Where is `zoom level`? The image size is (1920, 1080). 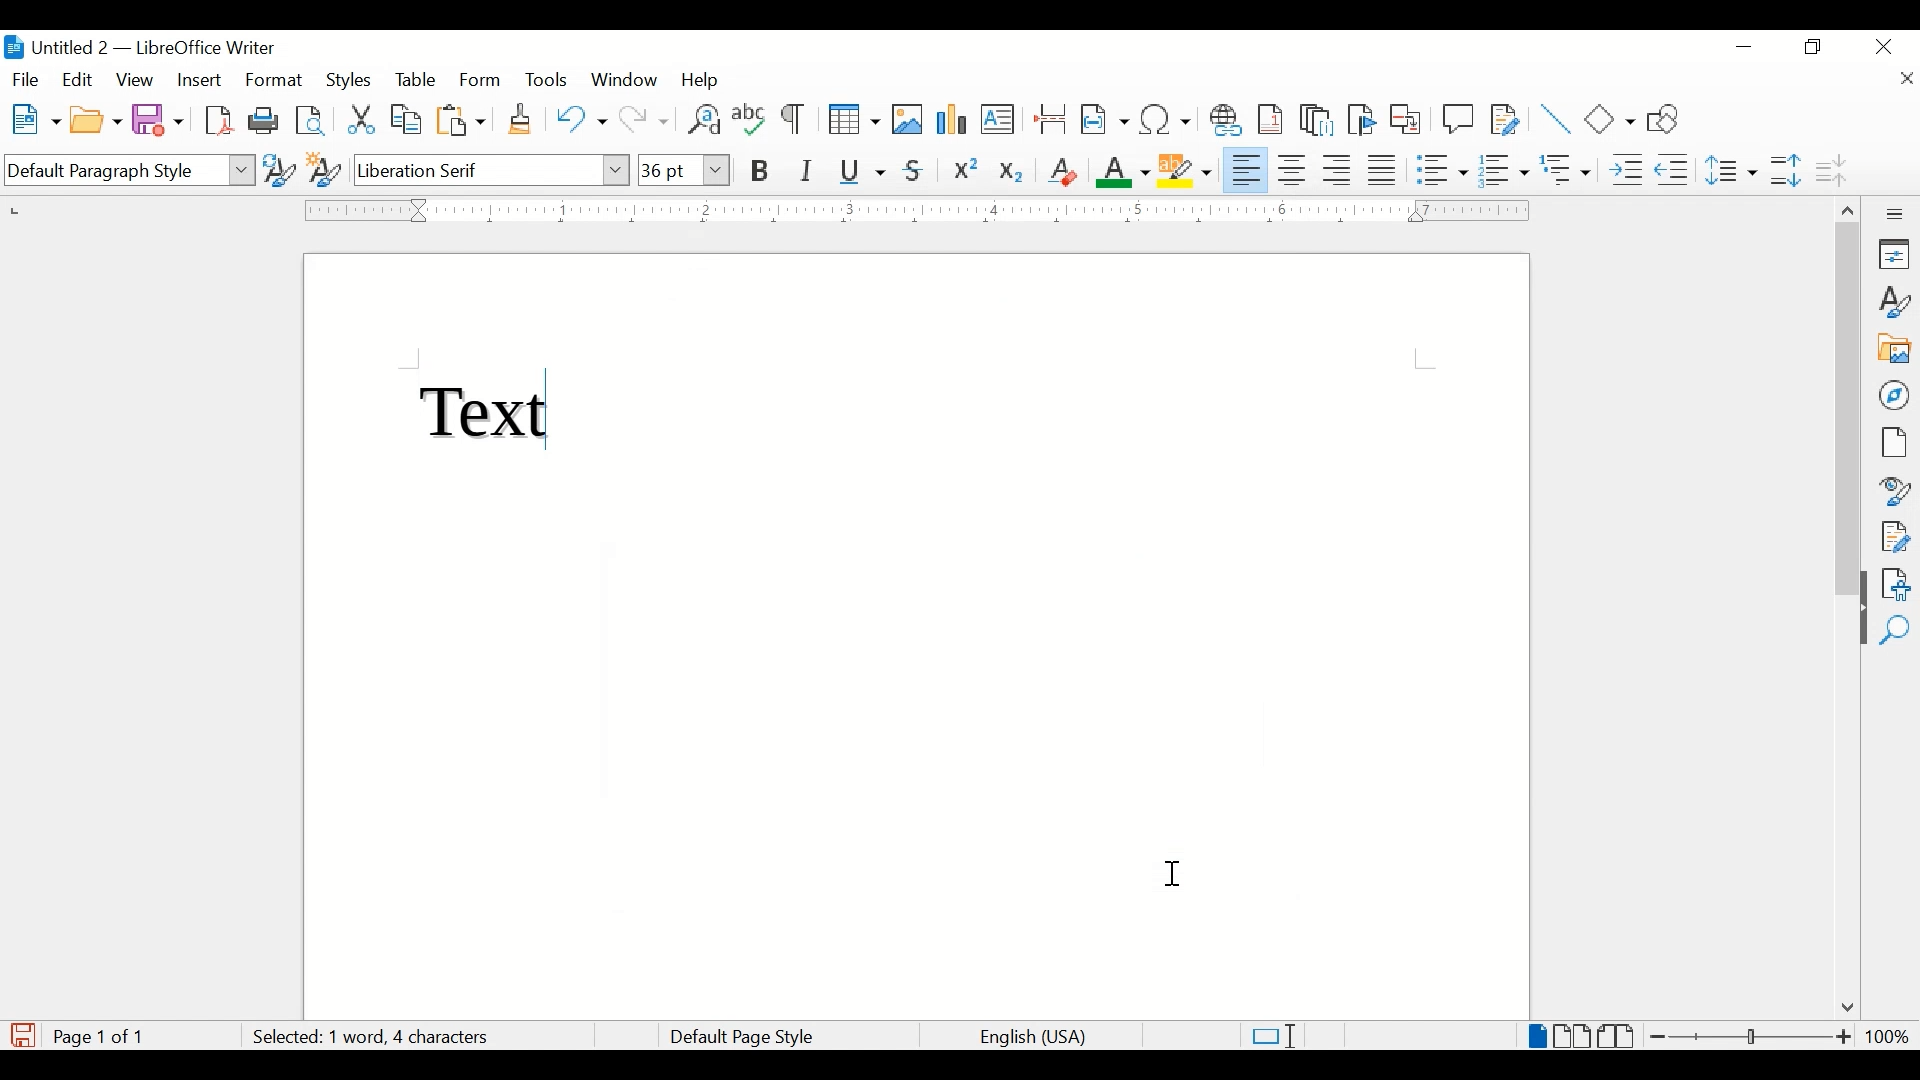
zoom level is located at coordinates (1887, 1036).